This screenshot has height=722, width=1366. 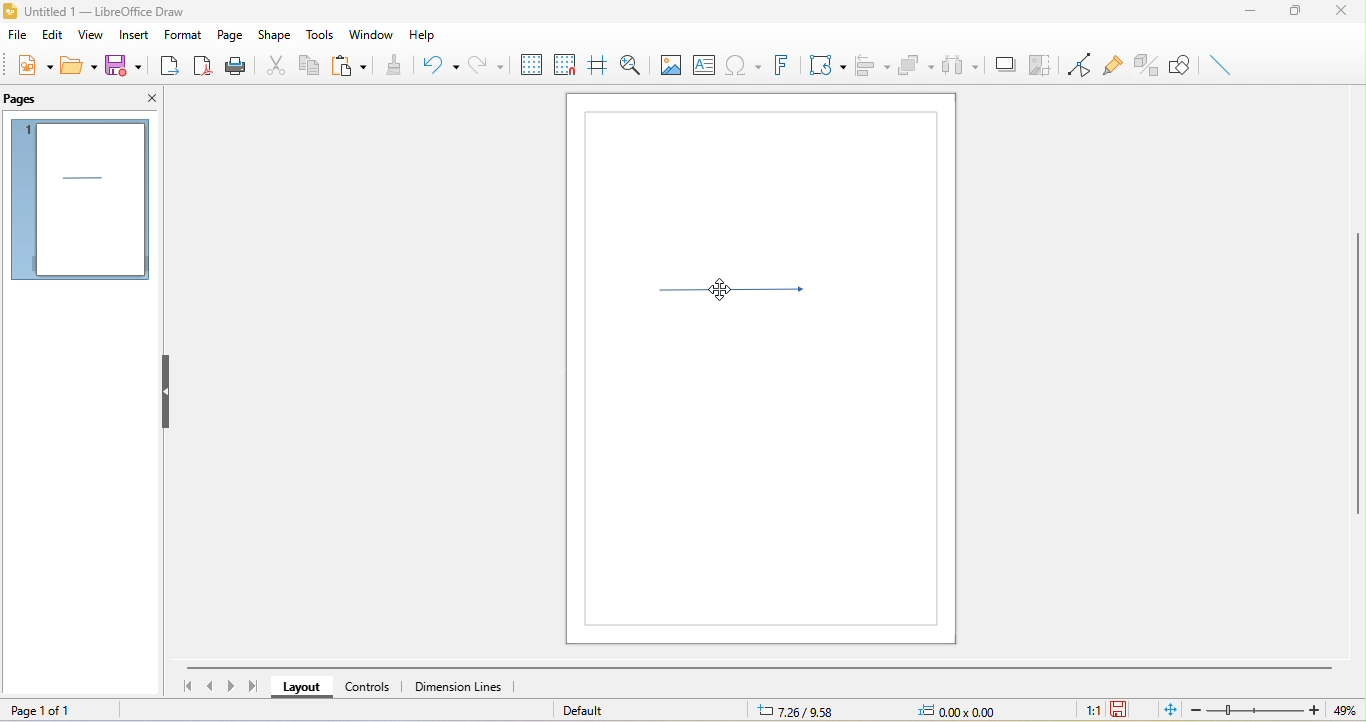 What do you see at coordinates (79, 200) in the screenshot?
I see `pages` at bounding box center [79, 200].